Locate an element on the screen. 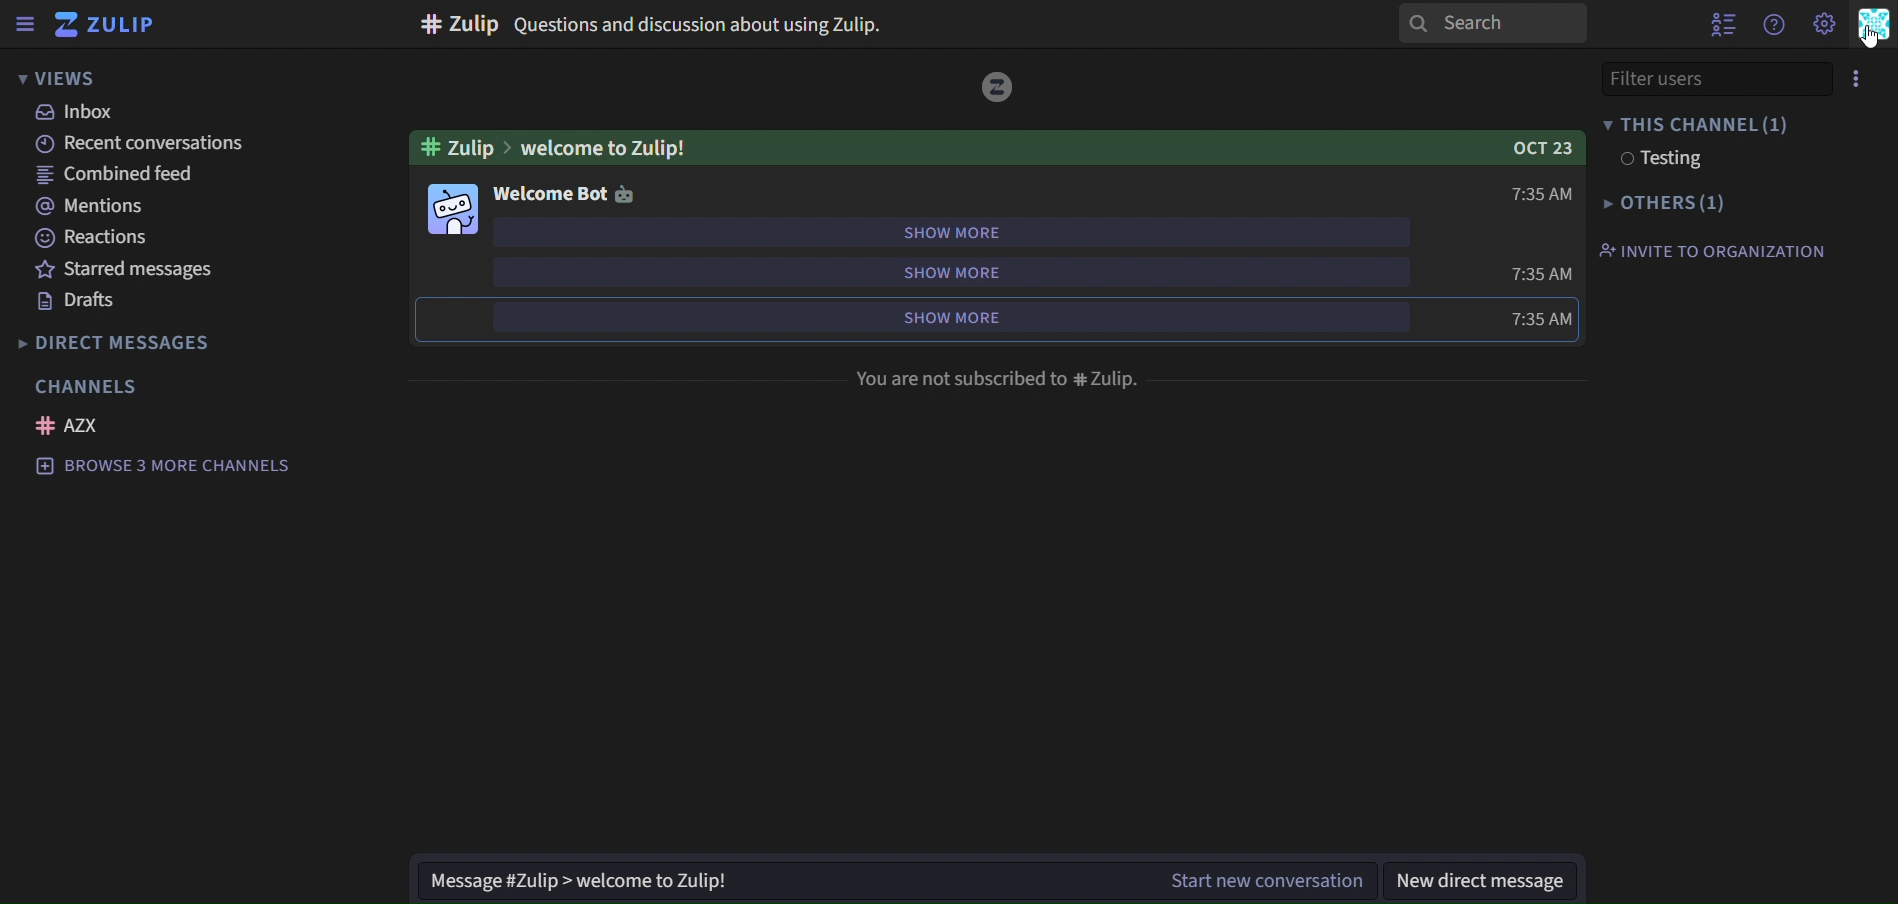 The image size is (1898, 904). filter users is located at coordinates (1708, 78).